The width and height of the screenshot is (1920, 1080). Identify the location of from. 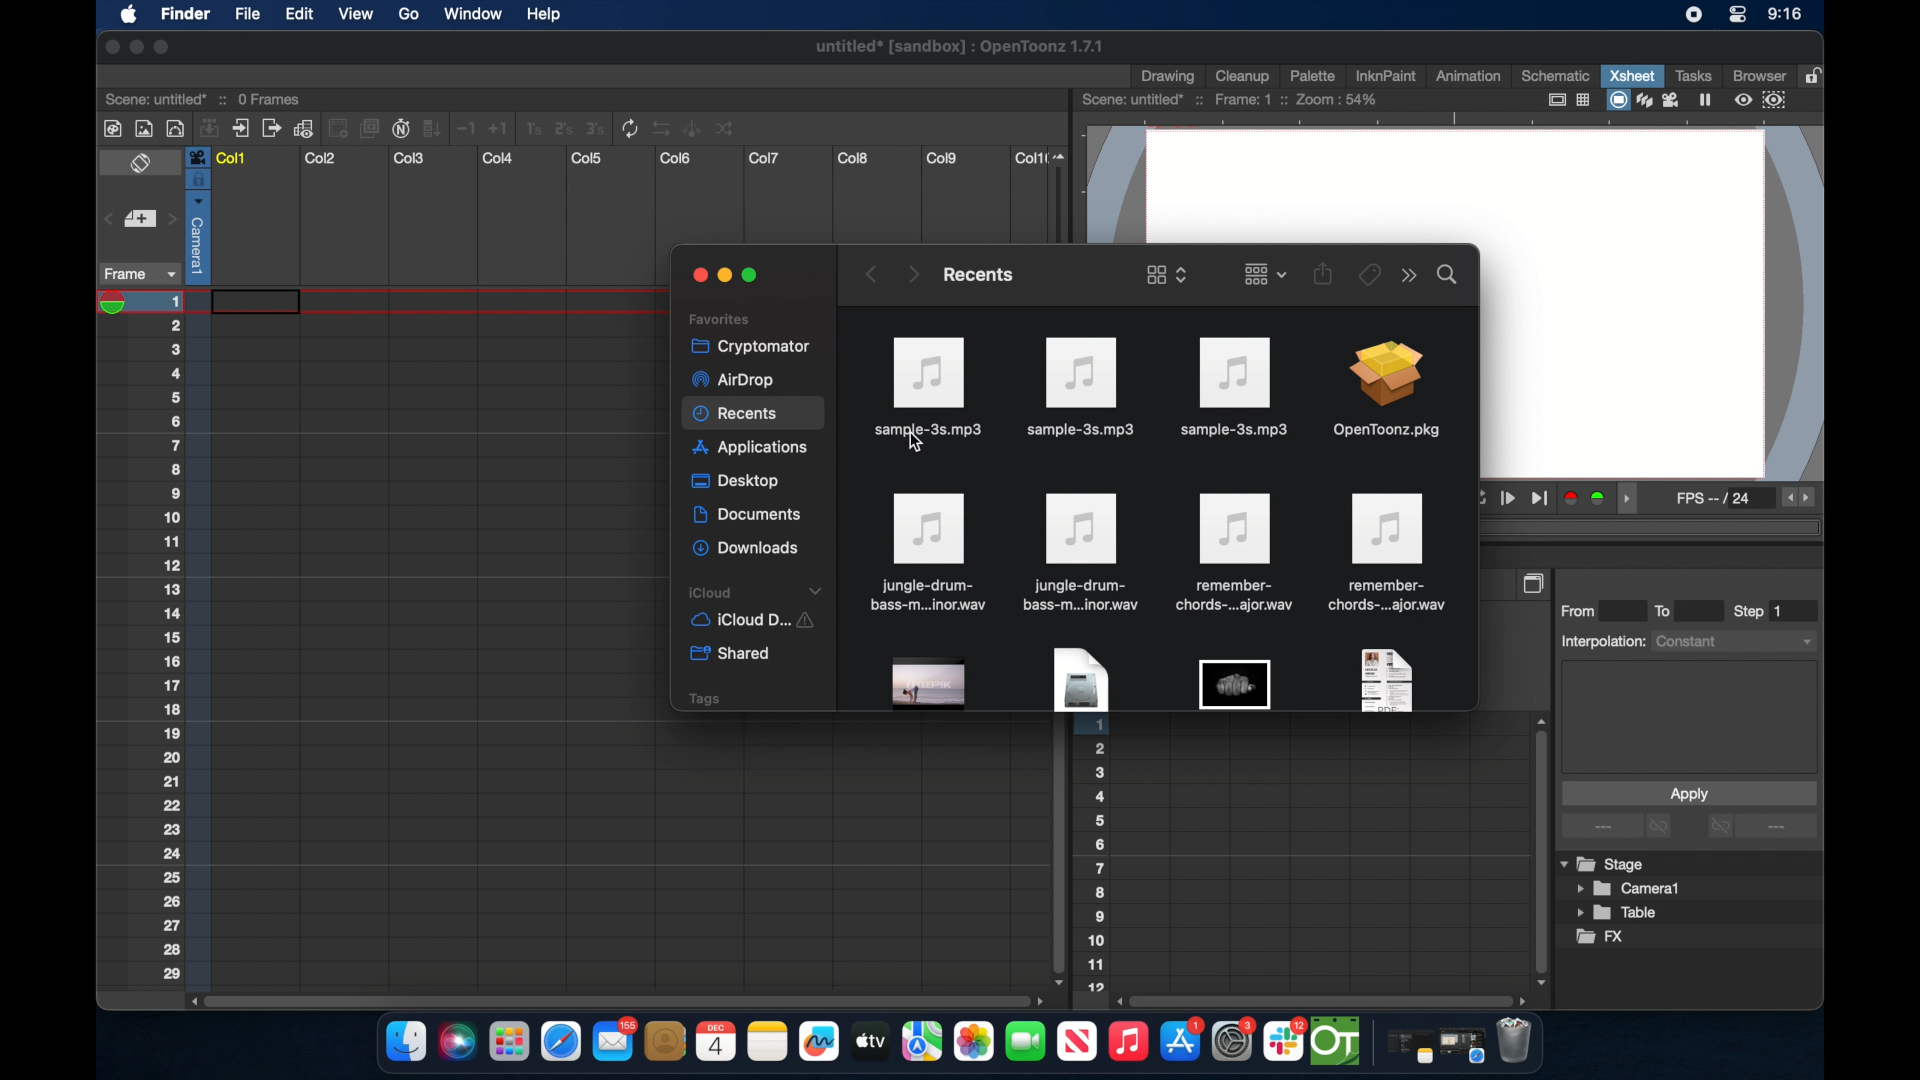
(1583, 610).